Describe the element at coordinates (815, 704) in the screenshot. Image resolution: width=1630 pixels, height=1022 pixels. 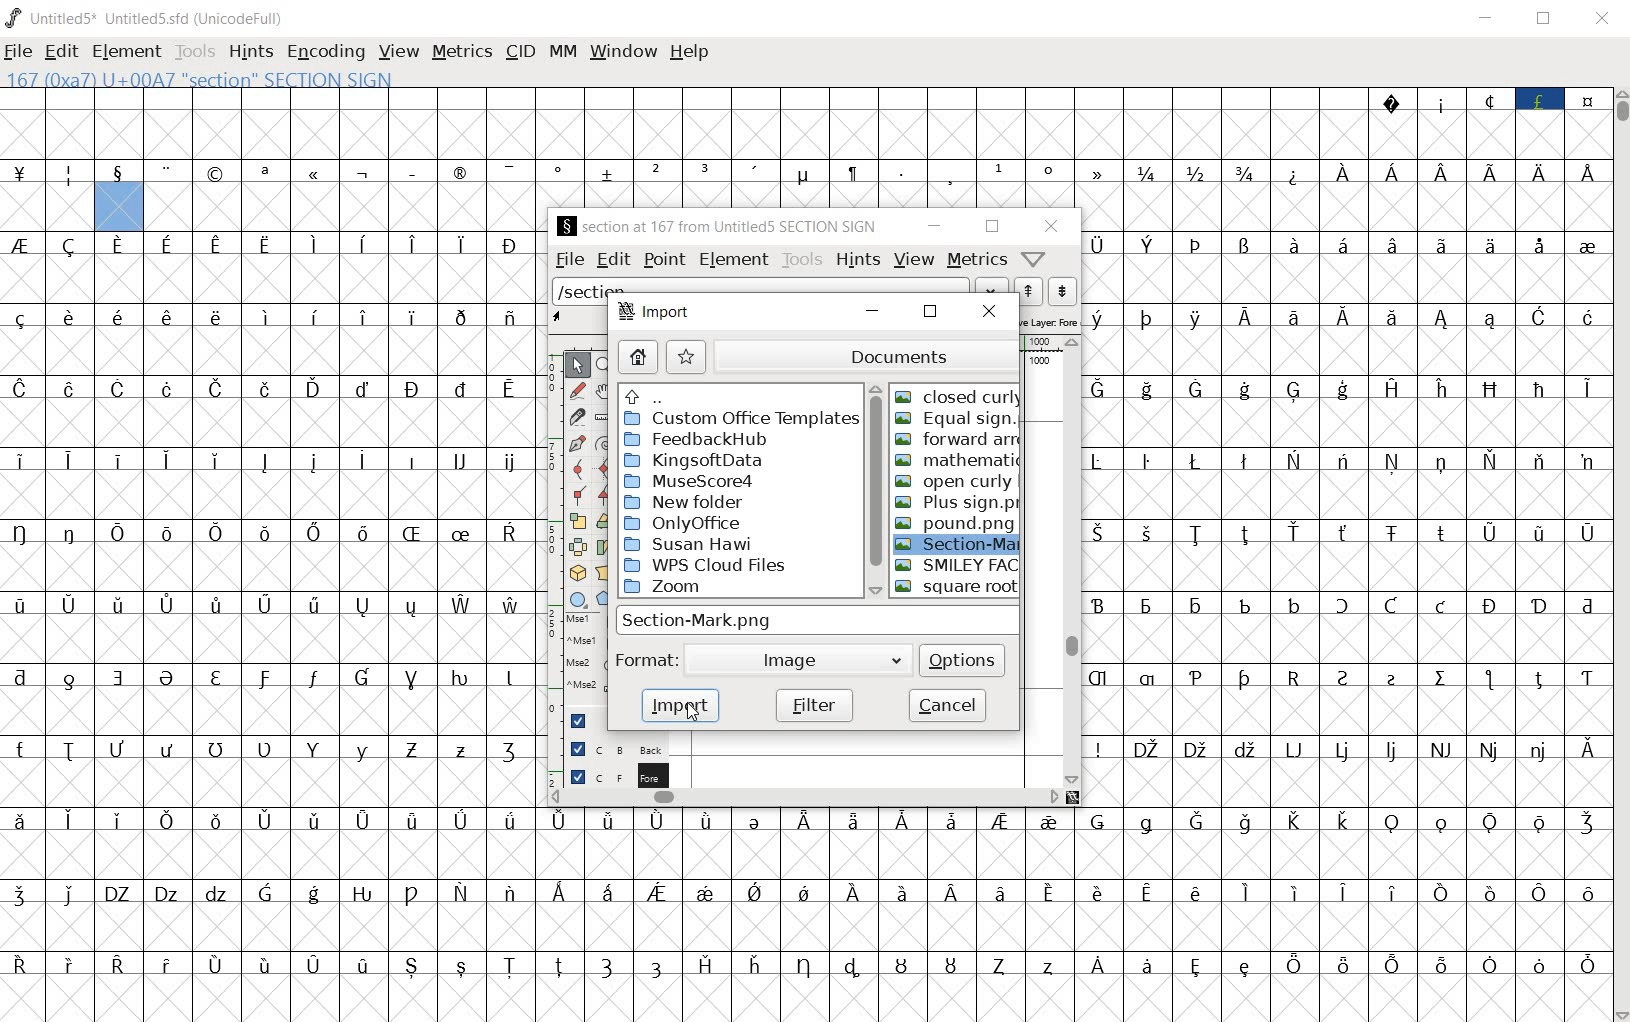
I see `filter` at that location.